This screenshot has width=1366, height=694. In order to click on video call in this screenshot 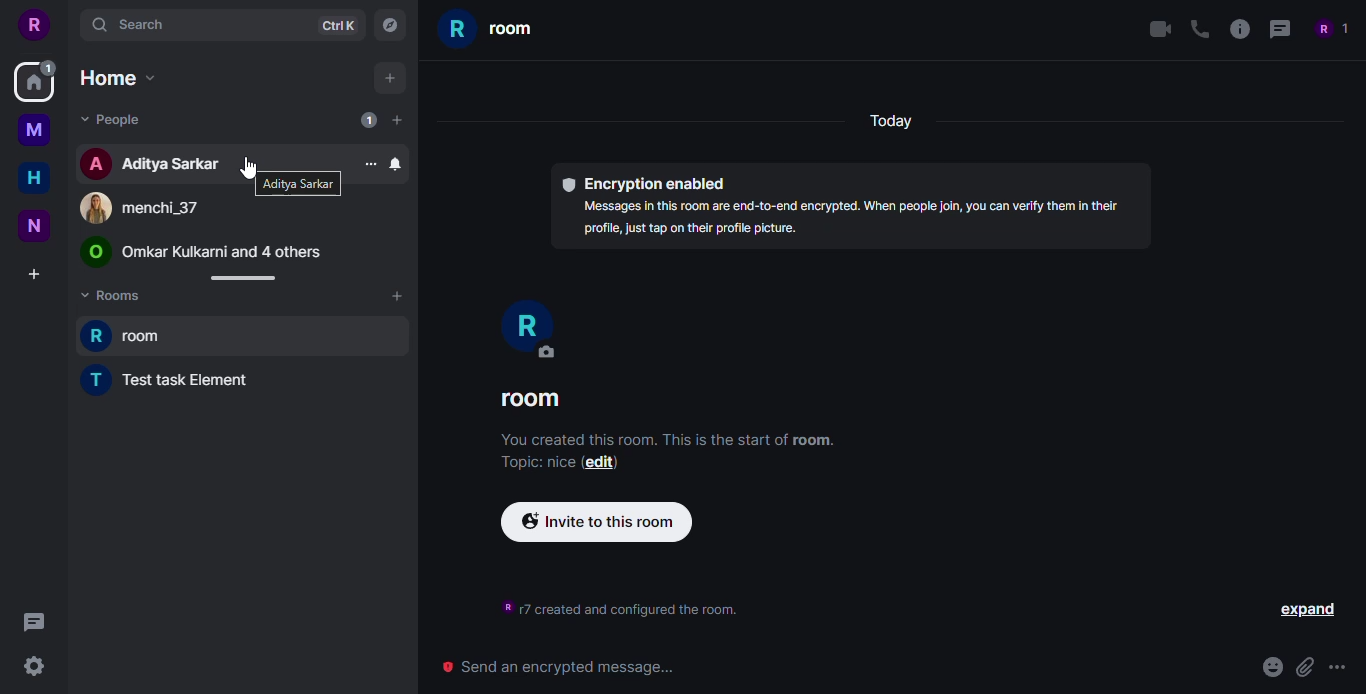, I will do `click(1156, 29)`.